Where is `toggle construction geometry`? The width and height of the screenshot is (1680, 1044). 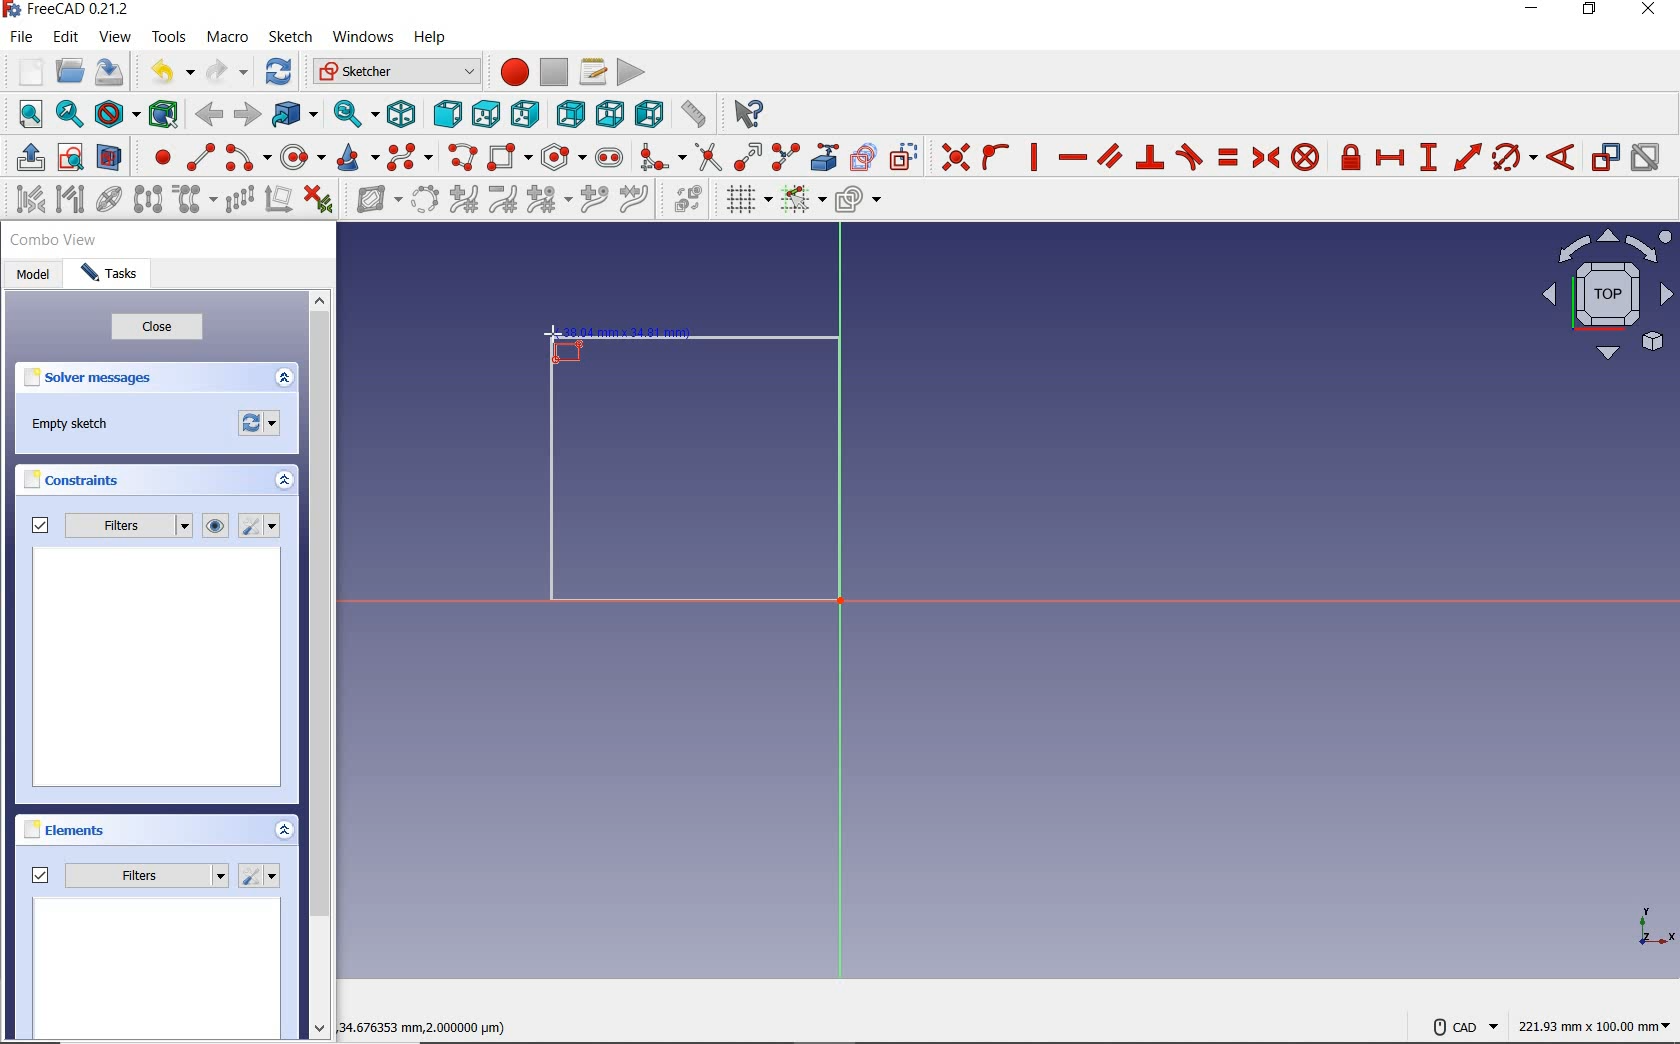 toggle construction geometry is located at coordinates (905, 157).